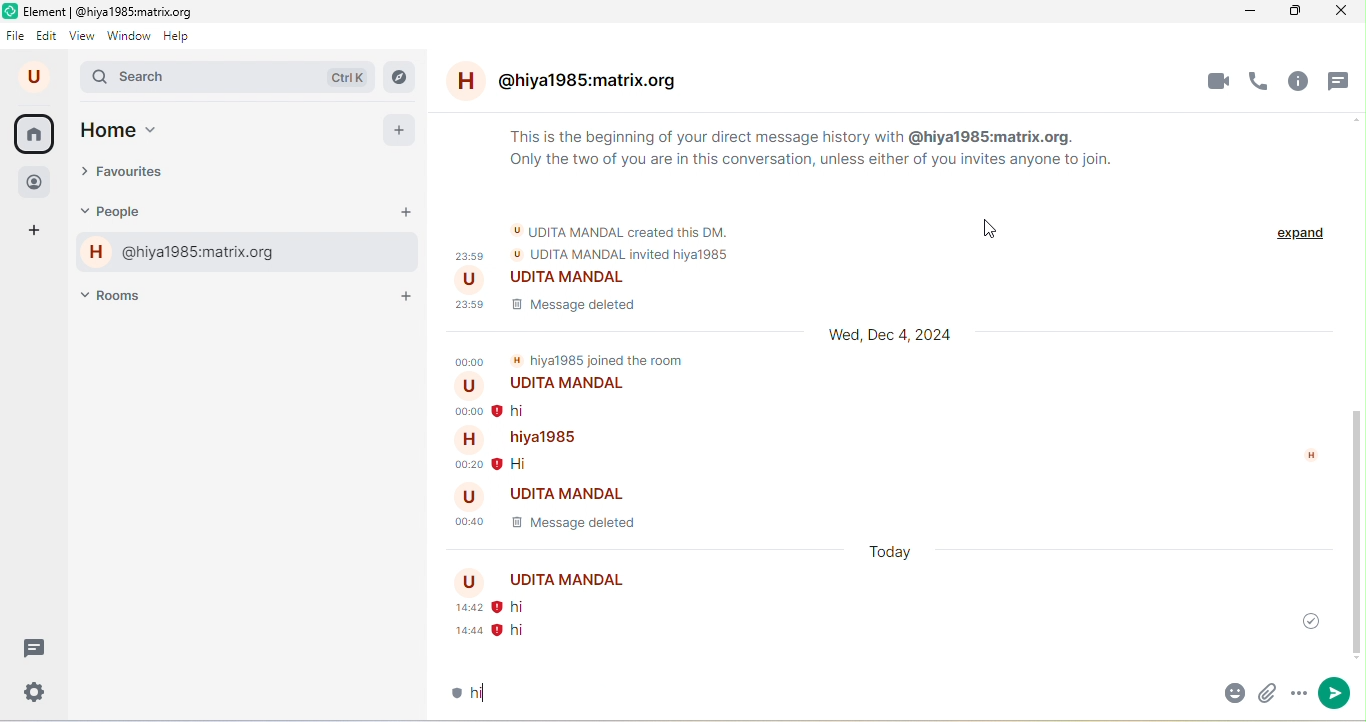  Describe the element at coordinates (506, 689) in the screenshot. I see `hi` at that location.